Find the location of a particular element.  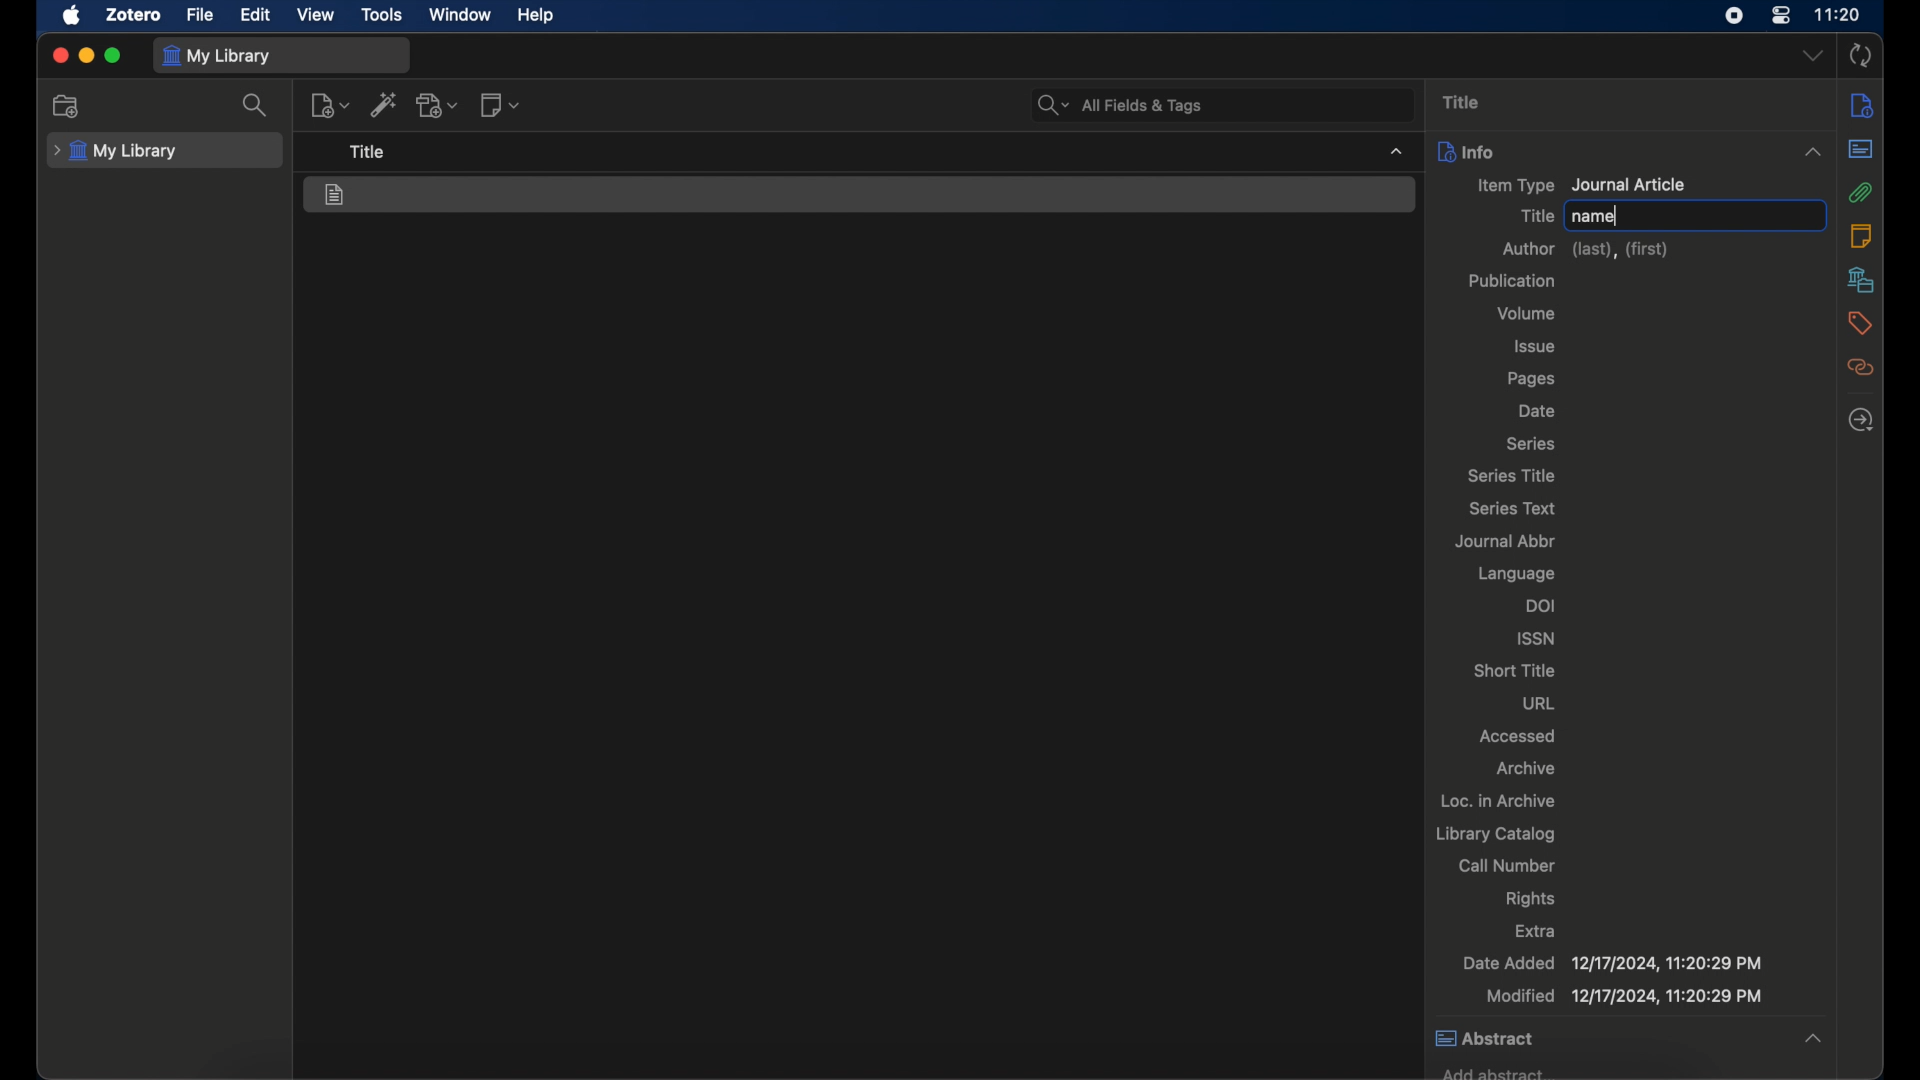

notes is located at coordinates (1859, 235).